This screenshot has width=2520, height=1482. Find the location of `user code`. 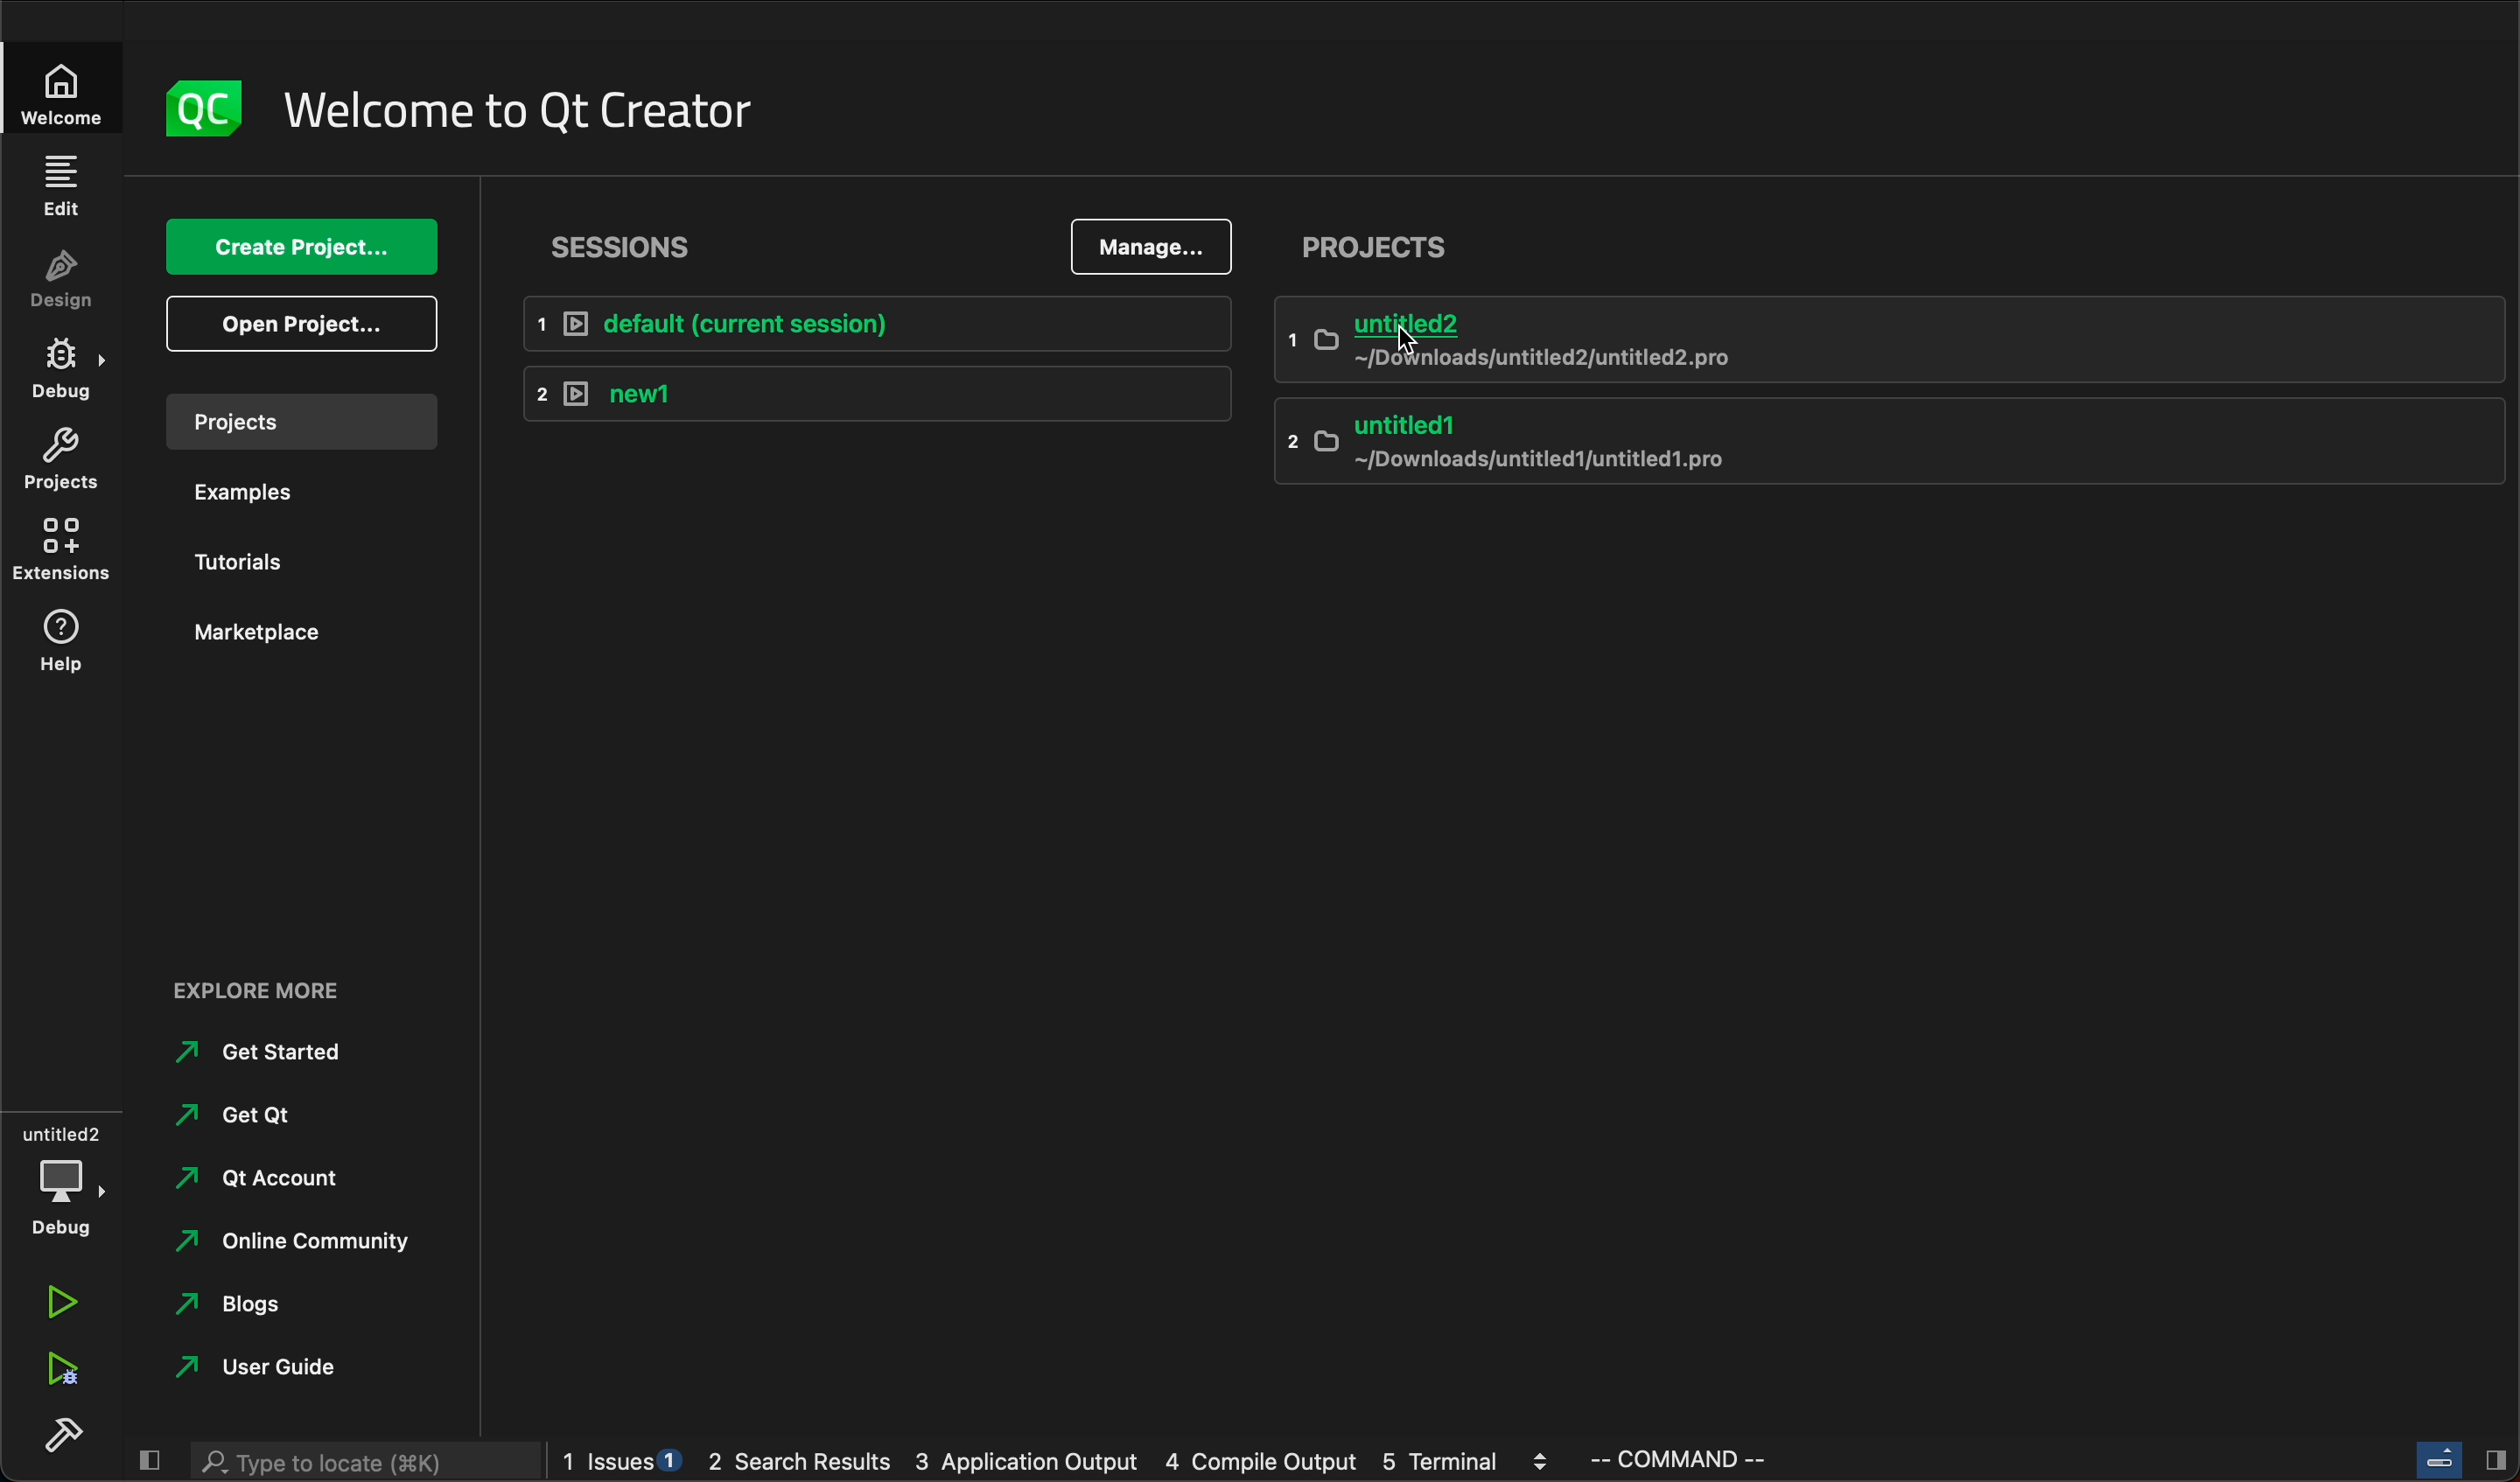

user code is located at coordinates (293, 1365).